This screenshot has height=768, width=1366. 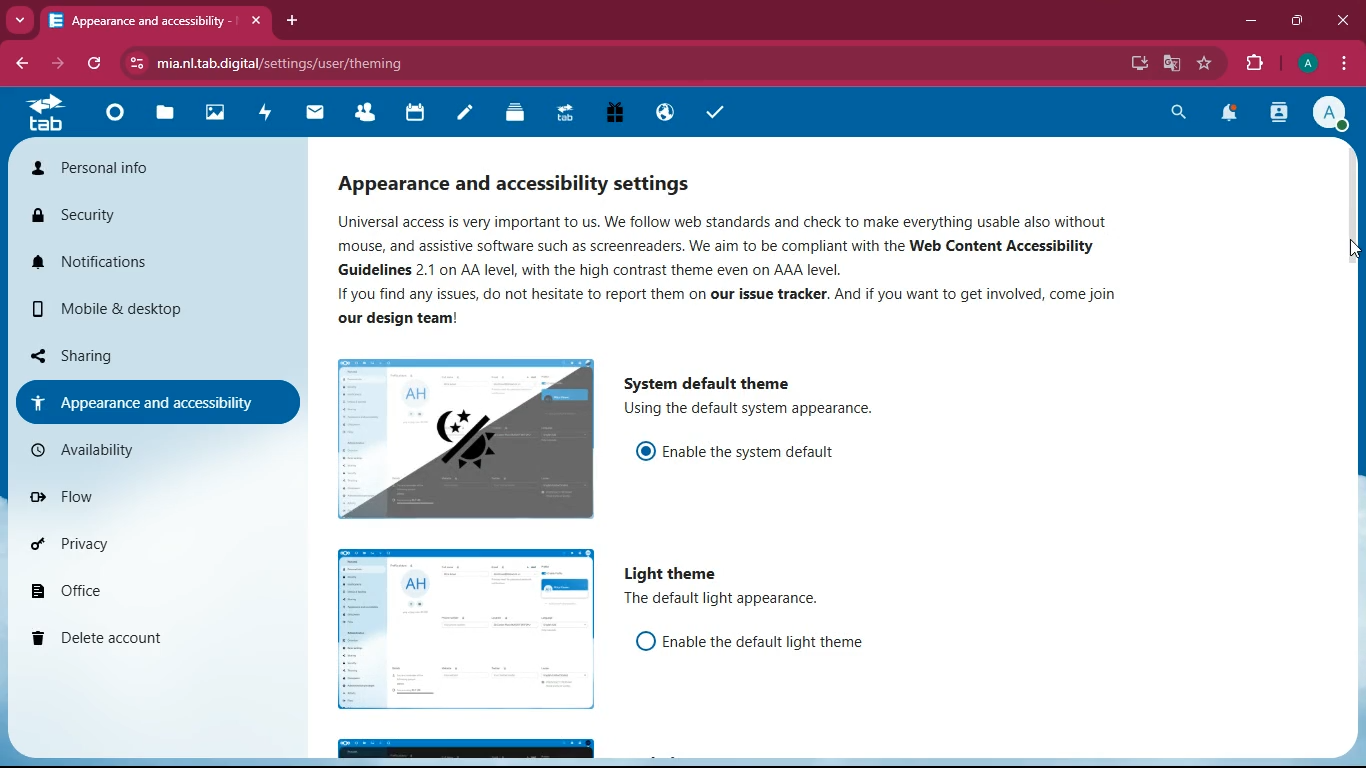 What do you see at coordinates (16, 63) in the screenshot?
I see `back` at bounding box center [16, 63].